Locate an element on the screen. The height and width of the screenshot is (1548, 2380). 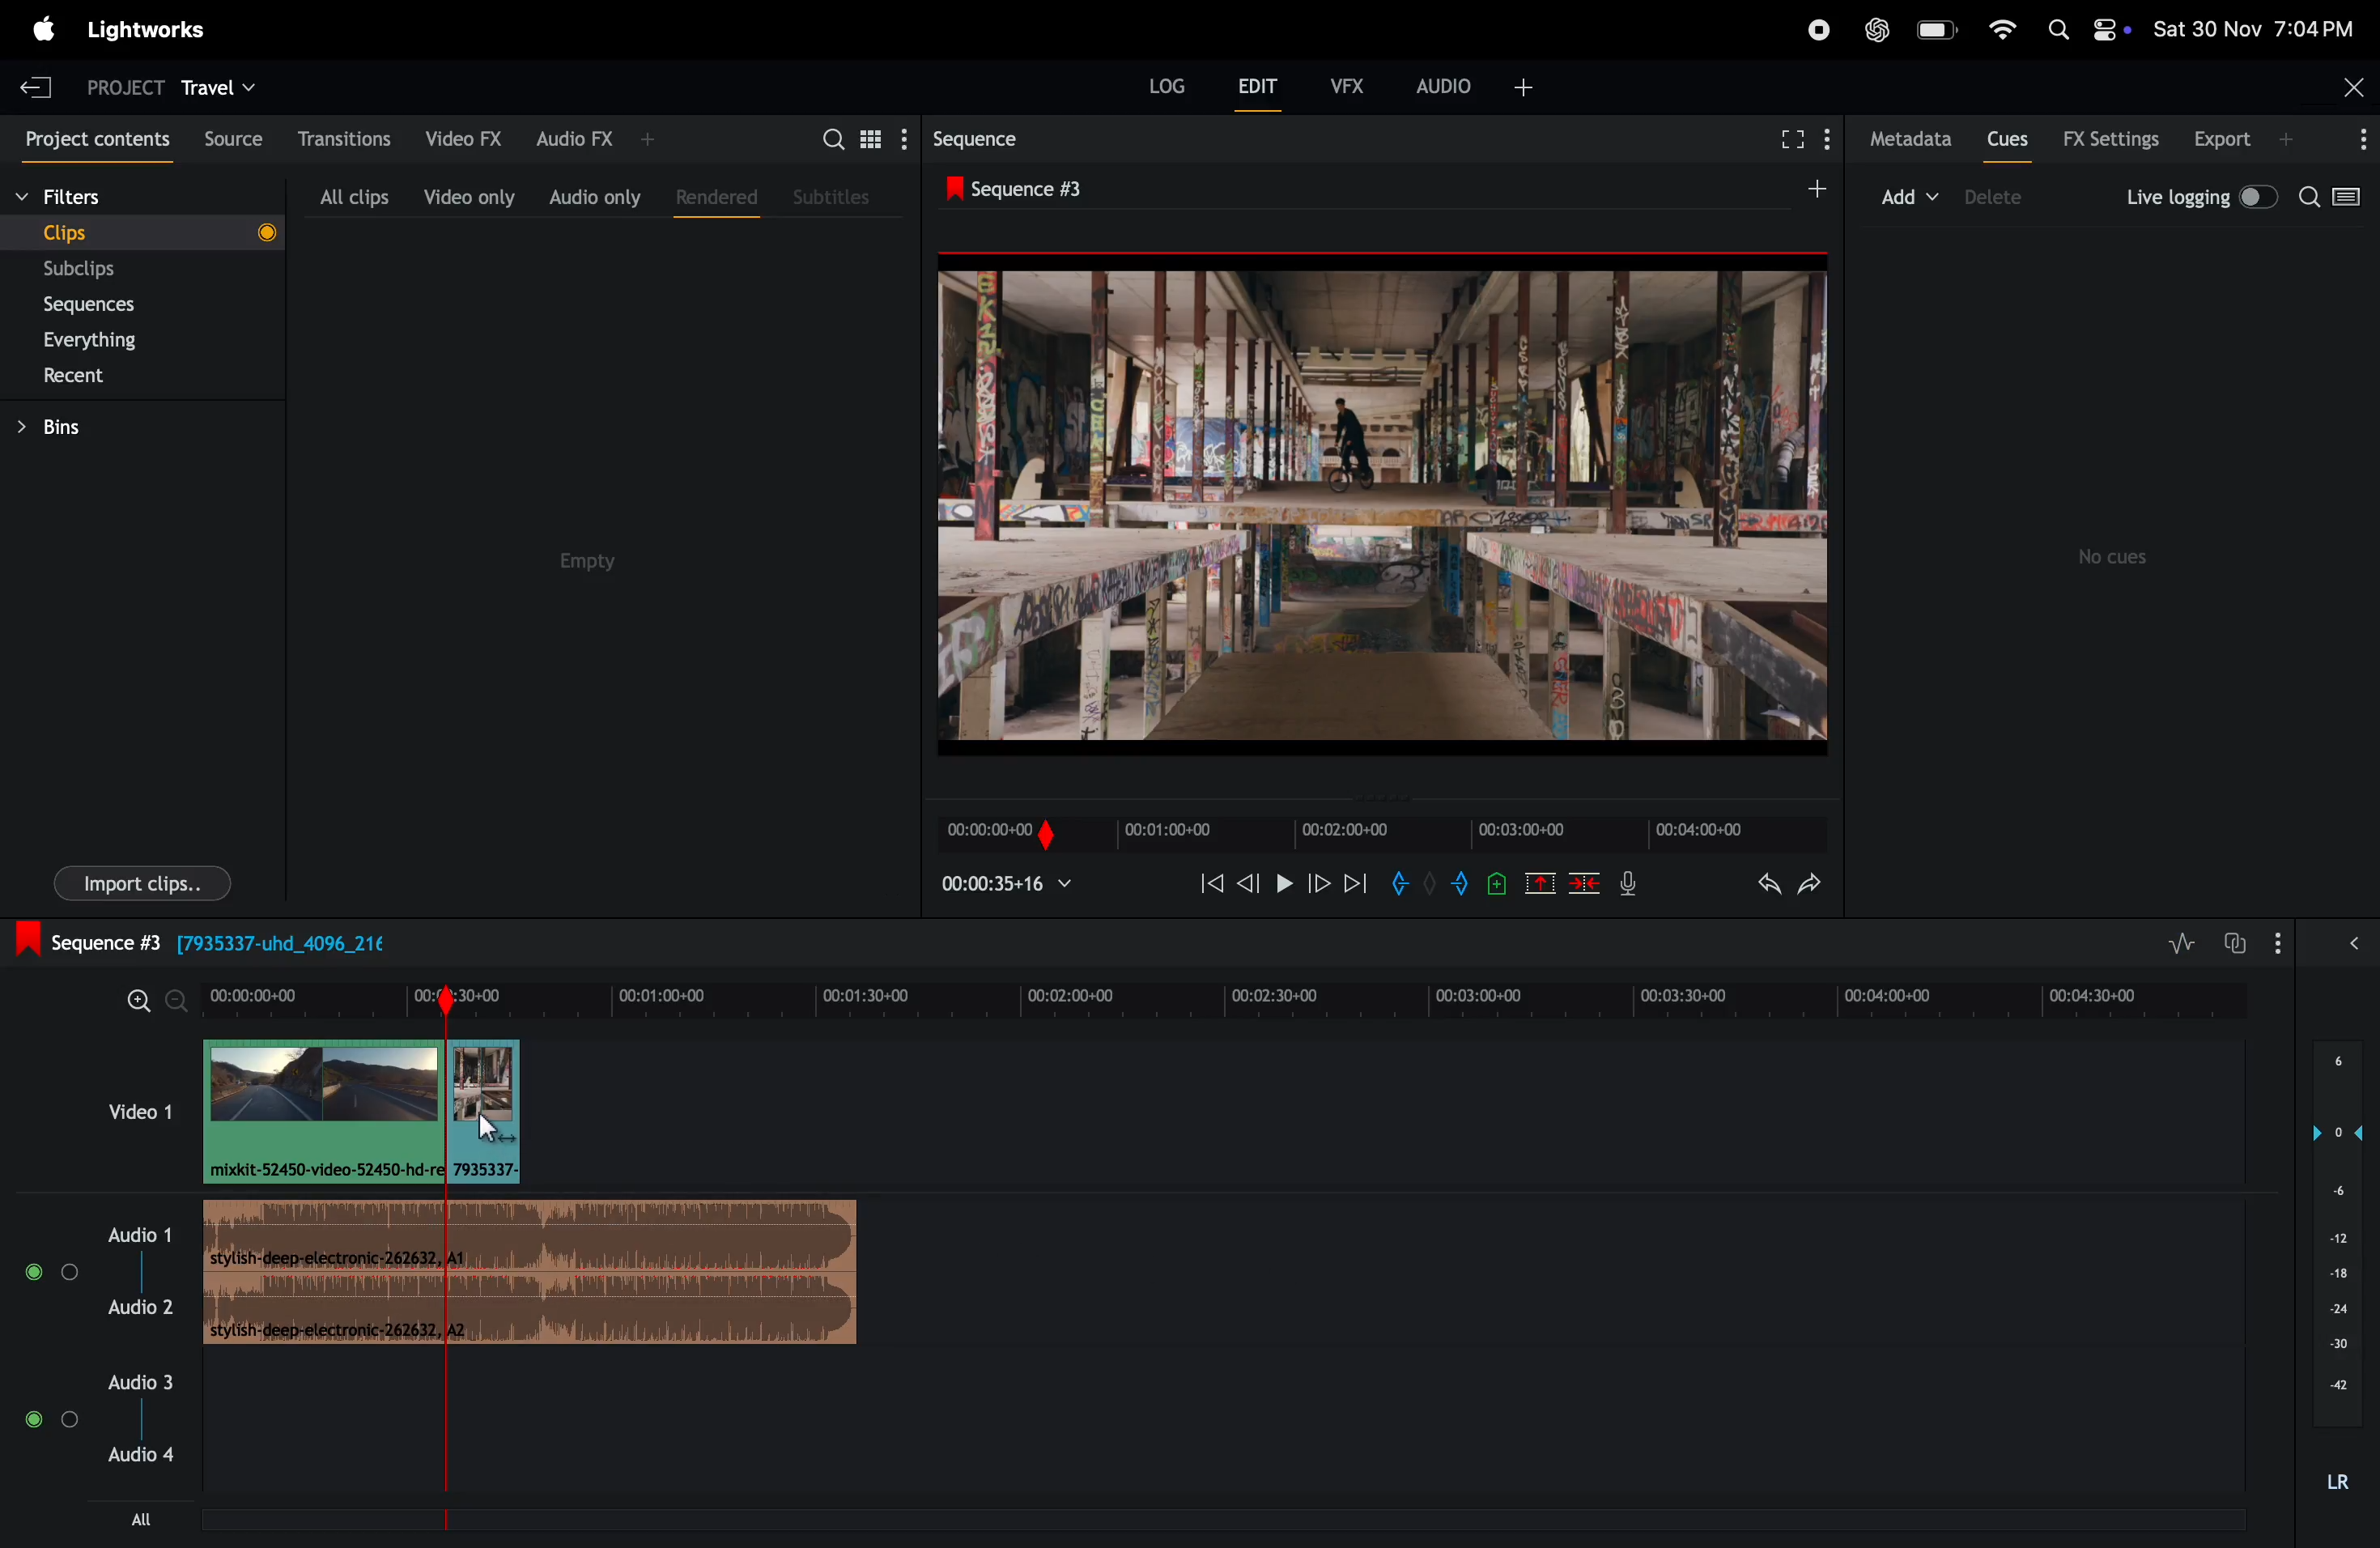
source is located at coordinates (225, 137).